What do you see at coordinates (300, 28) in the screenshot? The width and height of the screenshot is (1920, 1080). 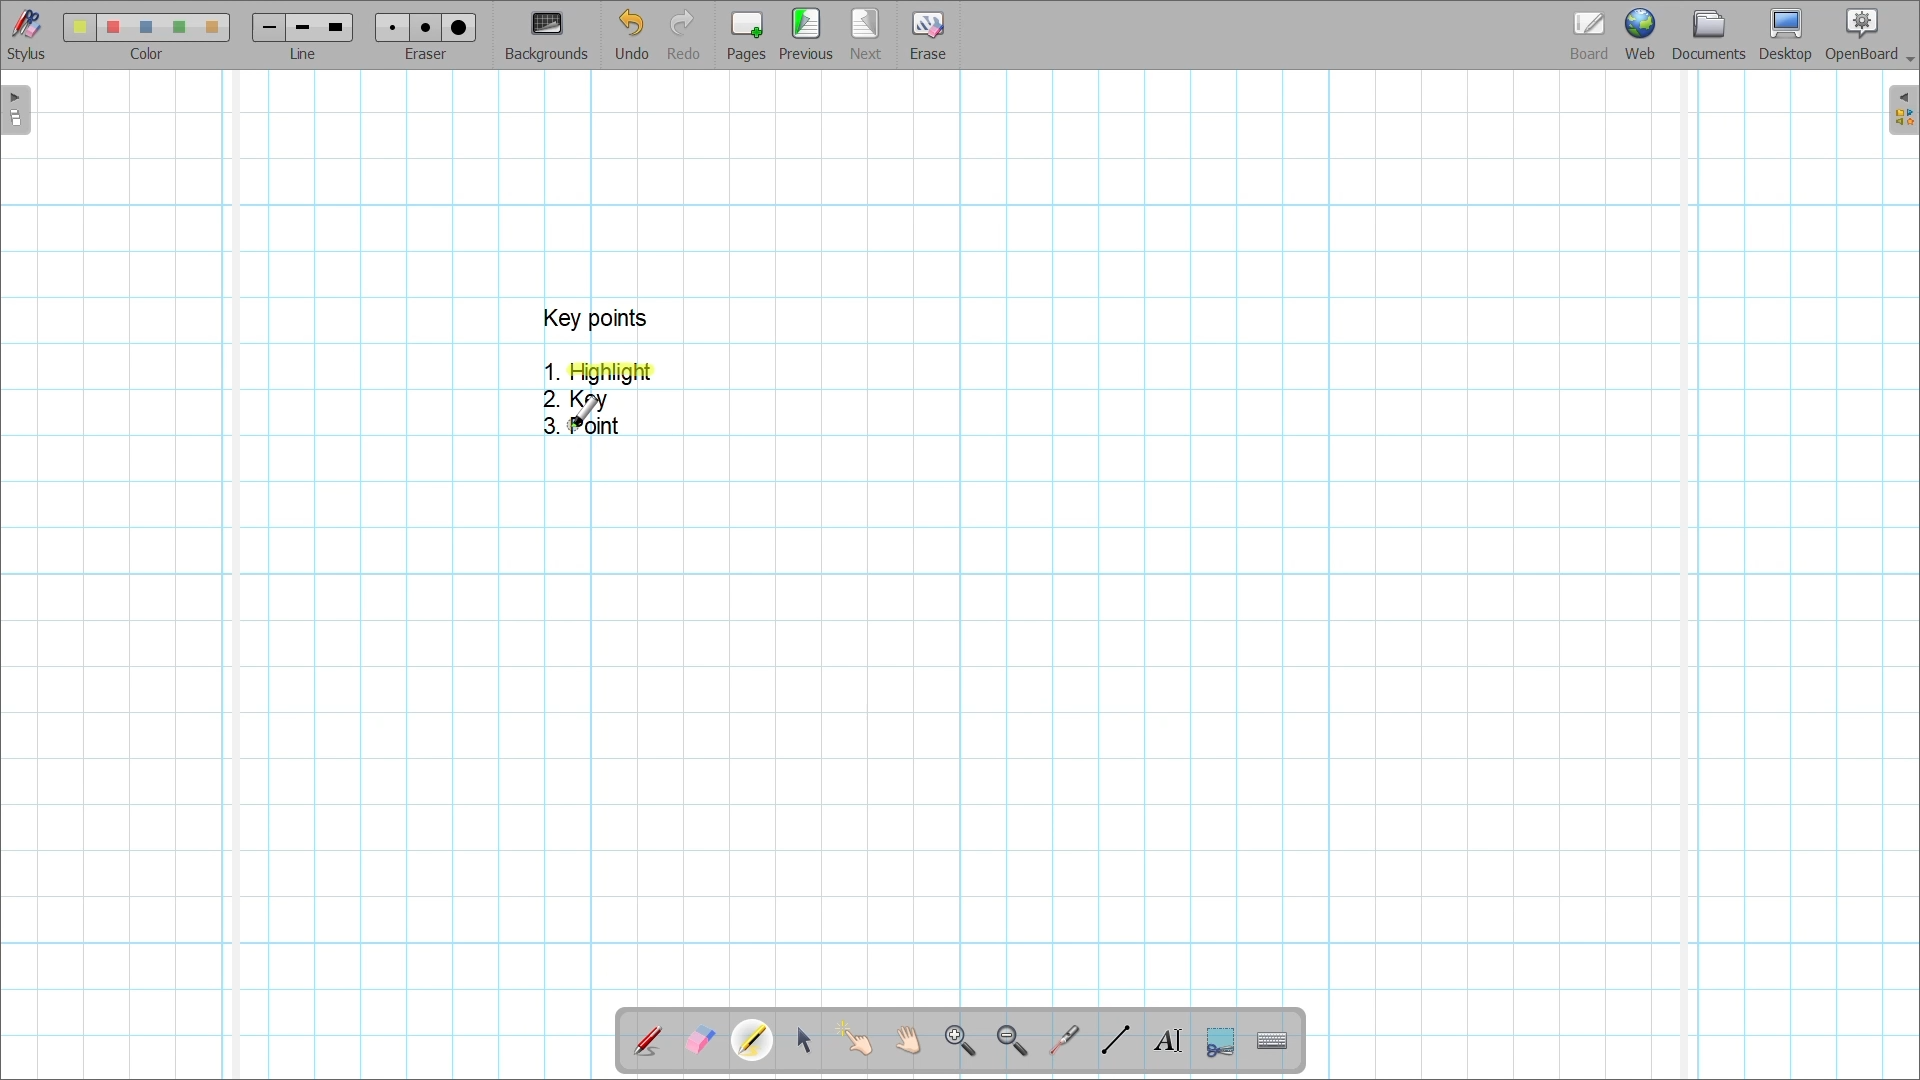 I see `line 2` at bounding box center [300, 28].